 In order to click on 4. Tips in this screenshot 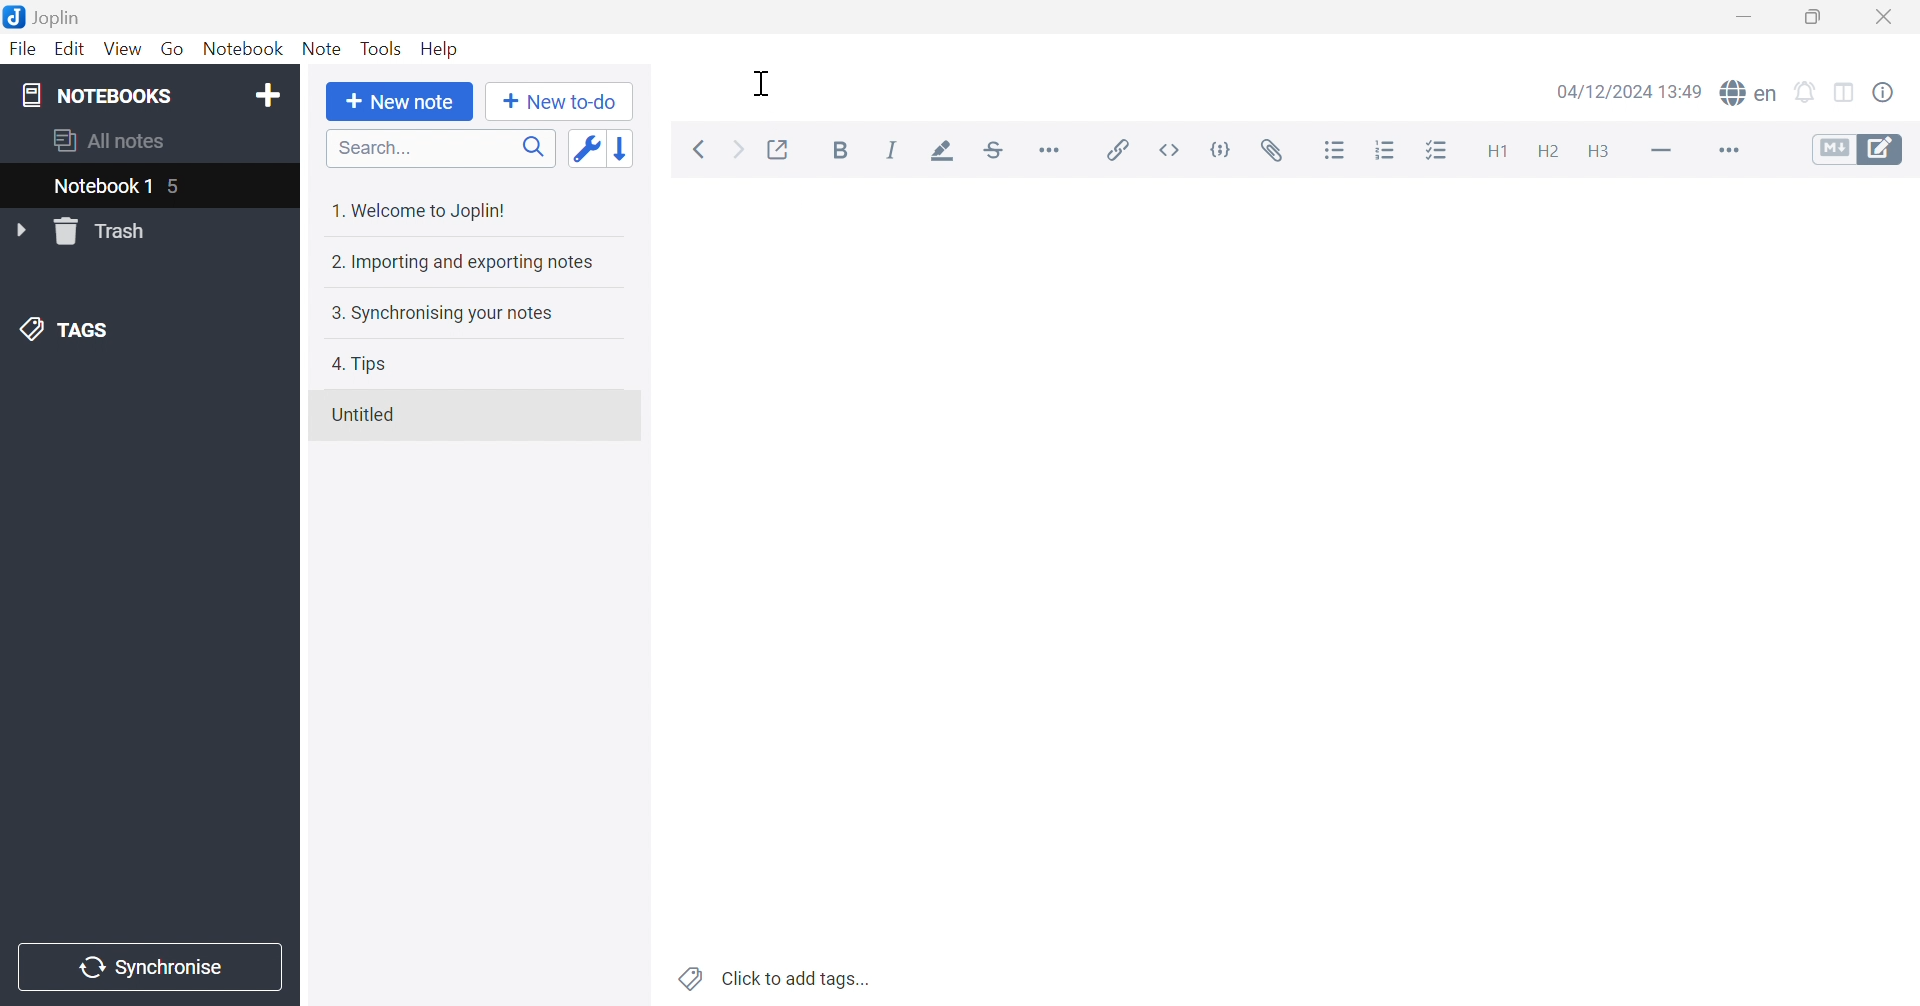, I will do `click(367, 366)`.